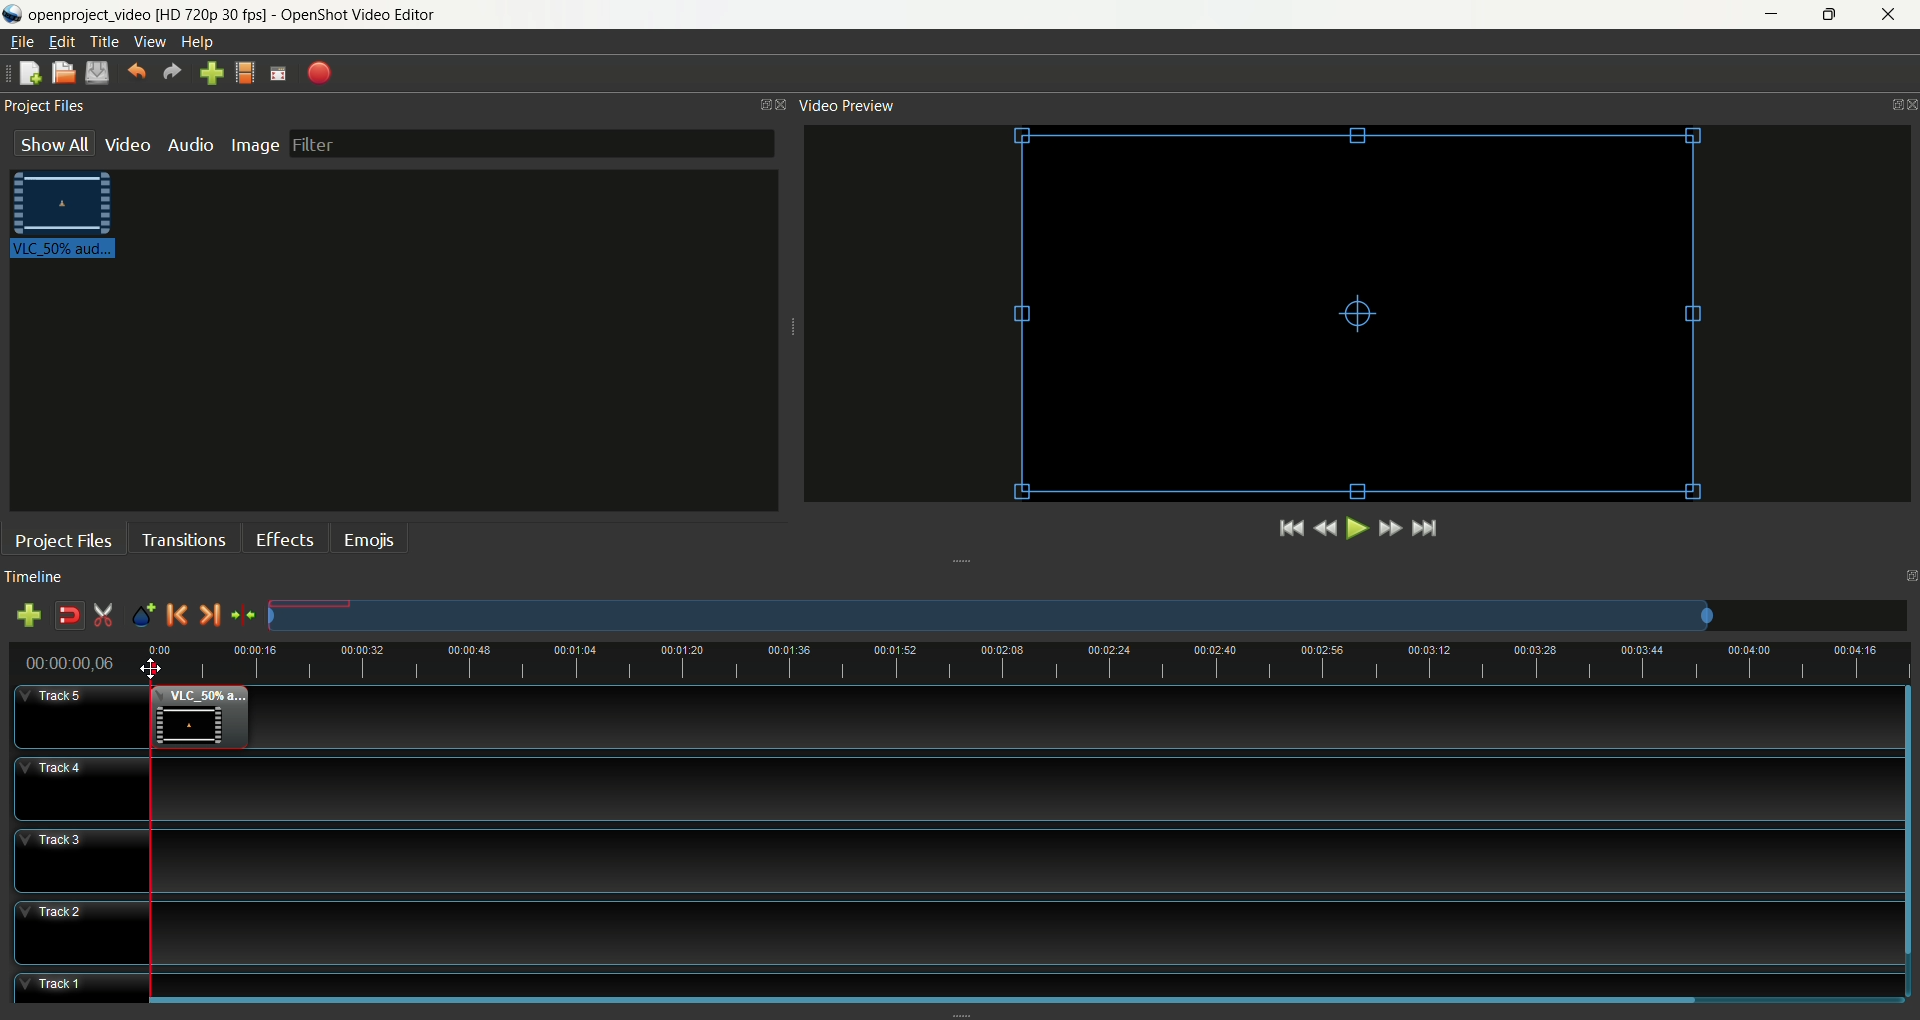 The image size is (1920, 1020). I want to click on minimize, so click(1768, 15).